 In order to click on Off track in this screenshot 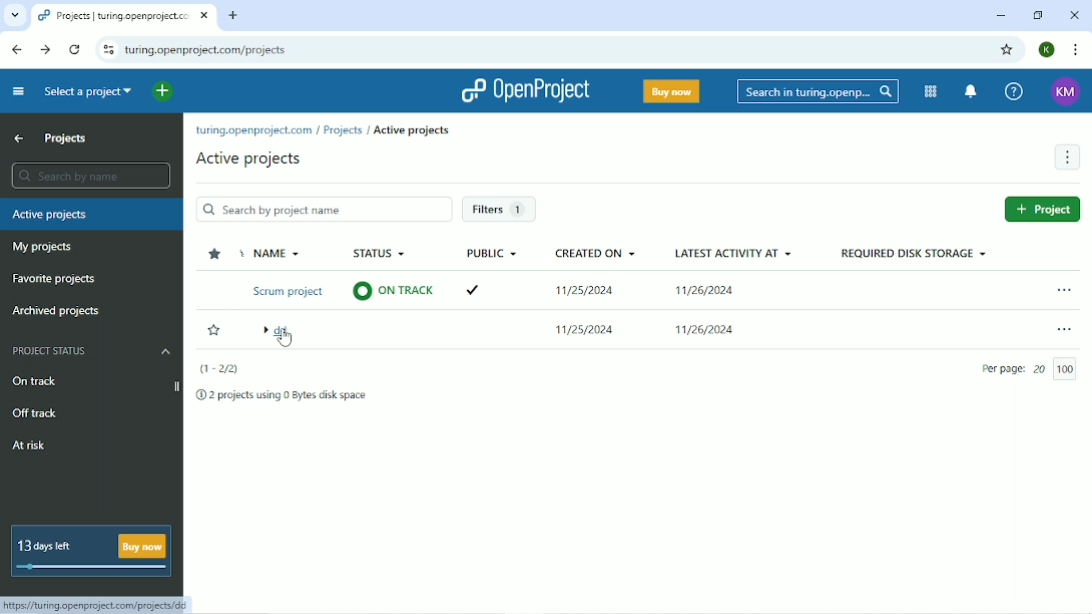, I will do `click(33, 414)`.